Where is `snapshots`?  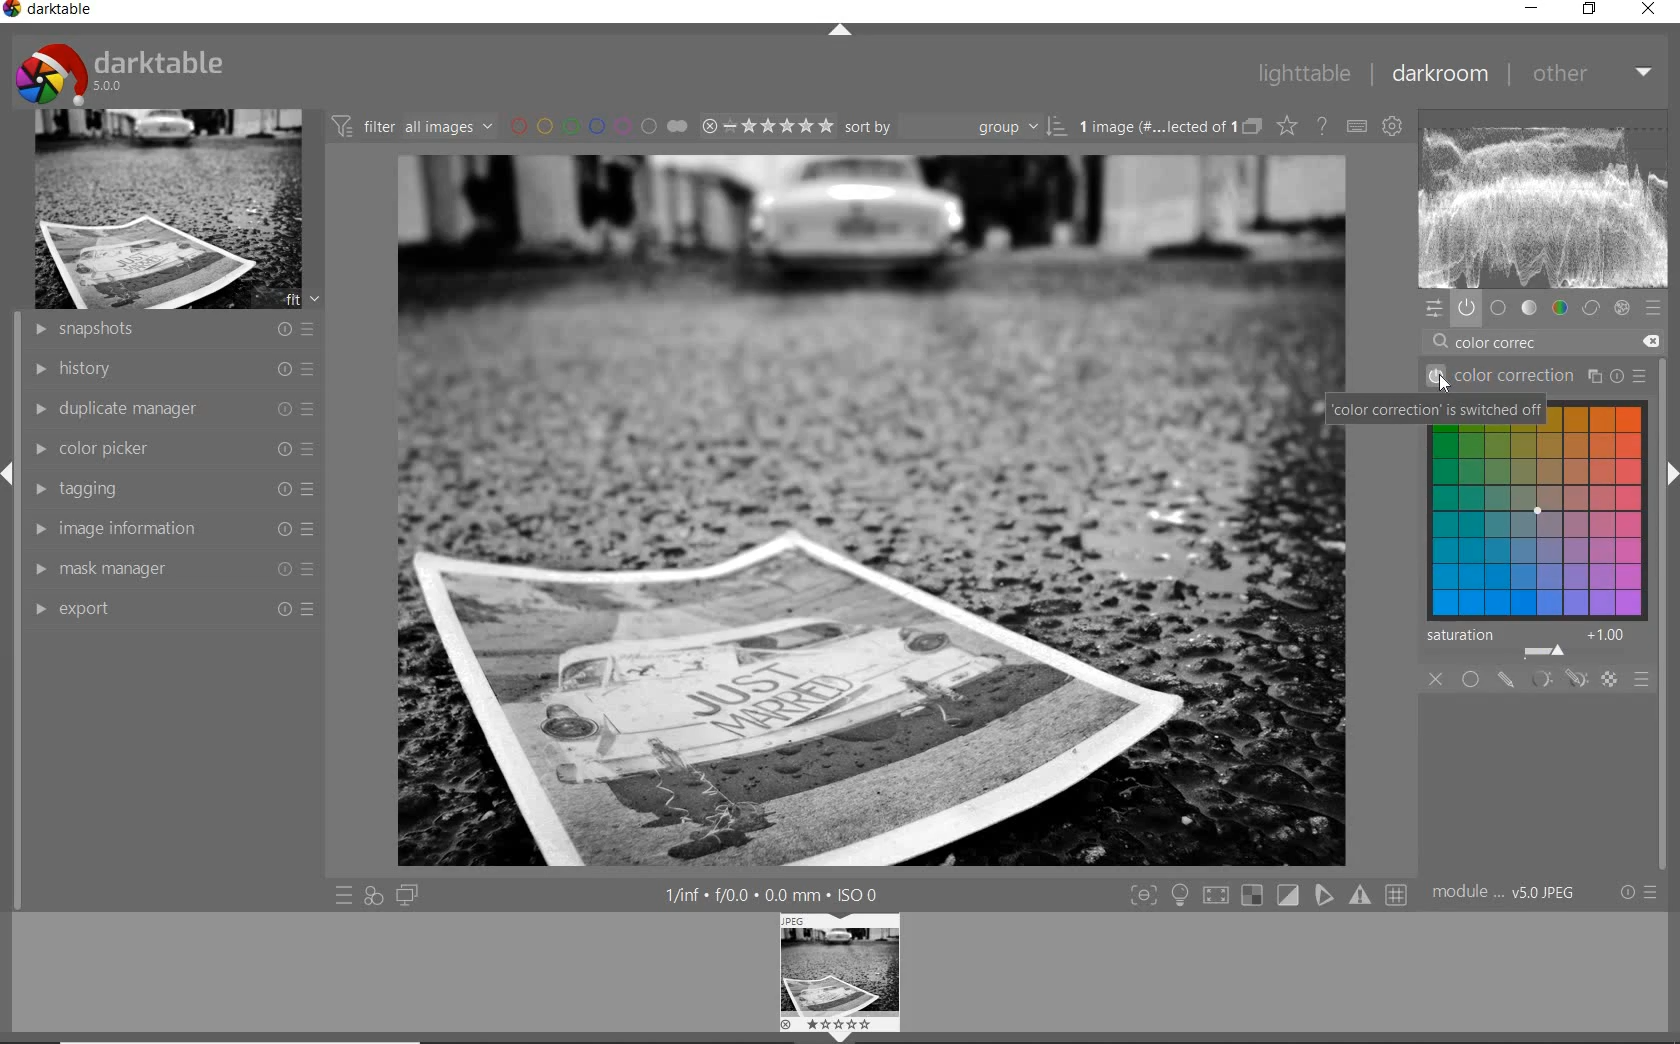 snapshots is located at coordinates (171, 331).